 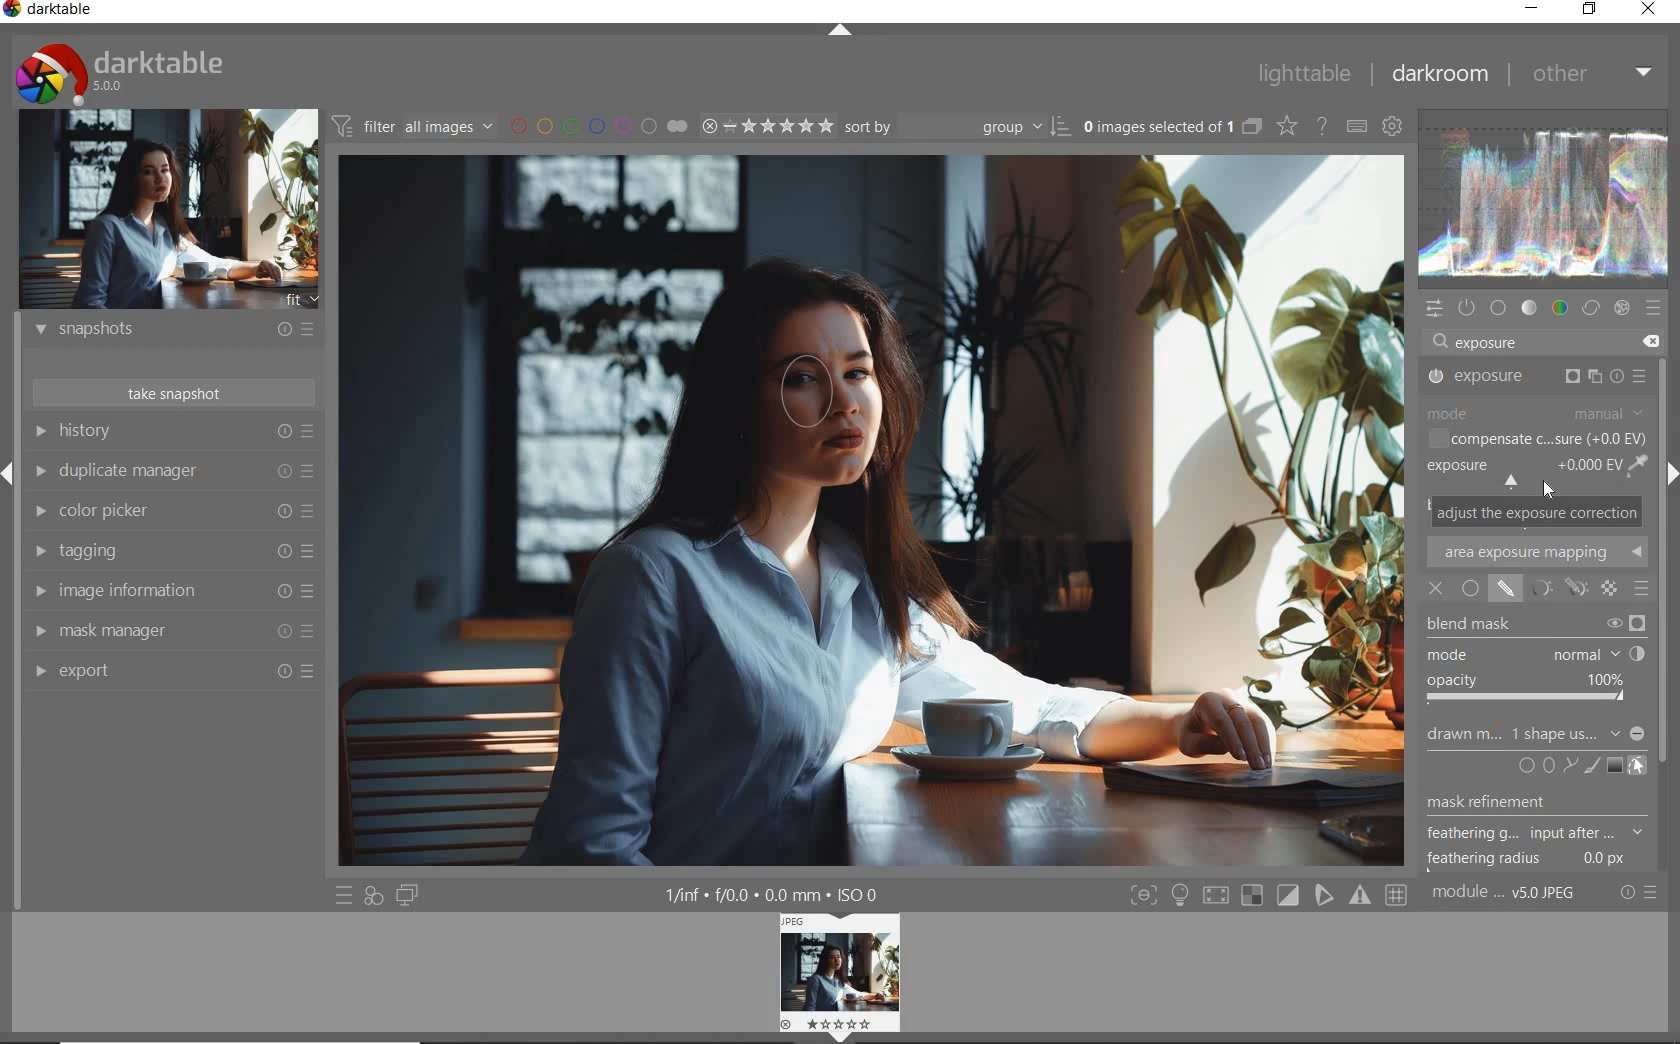 I want to click on range rating of selected images, so click(x=767, y=126).